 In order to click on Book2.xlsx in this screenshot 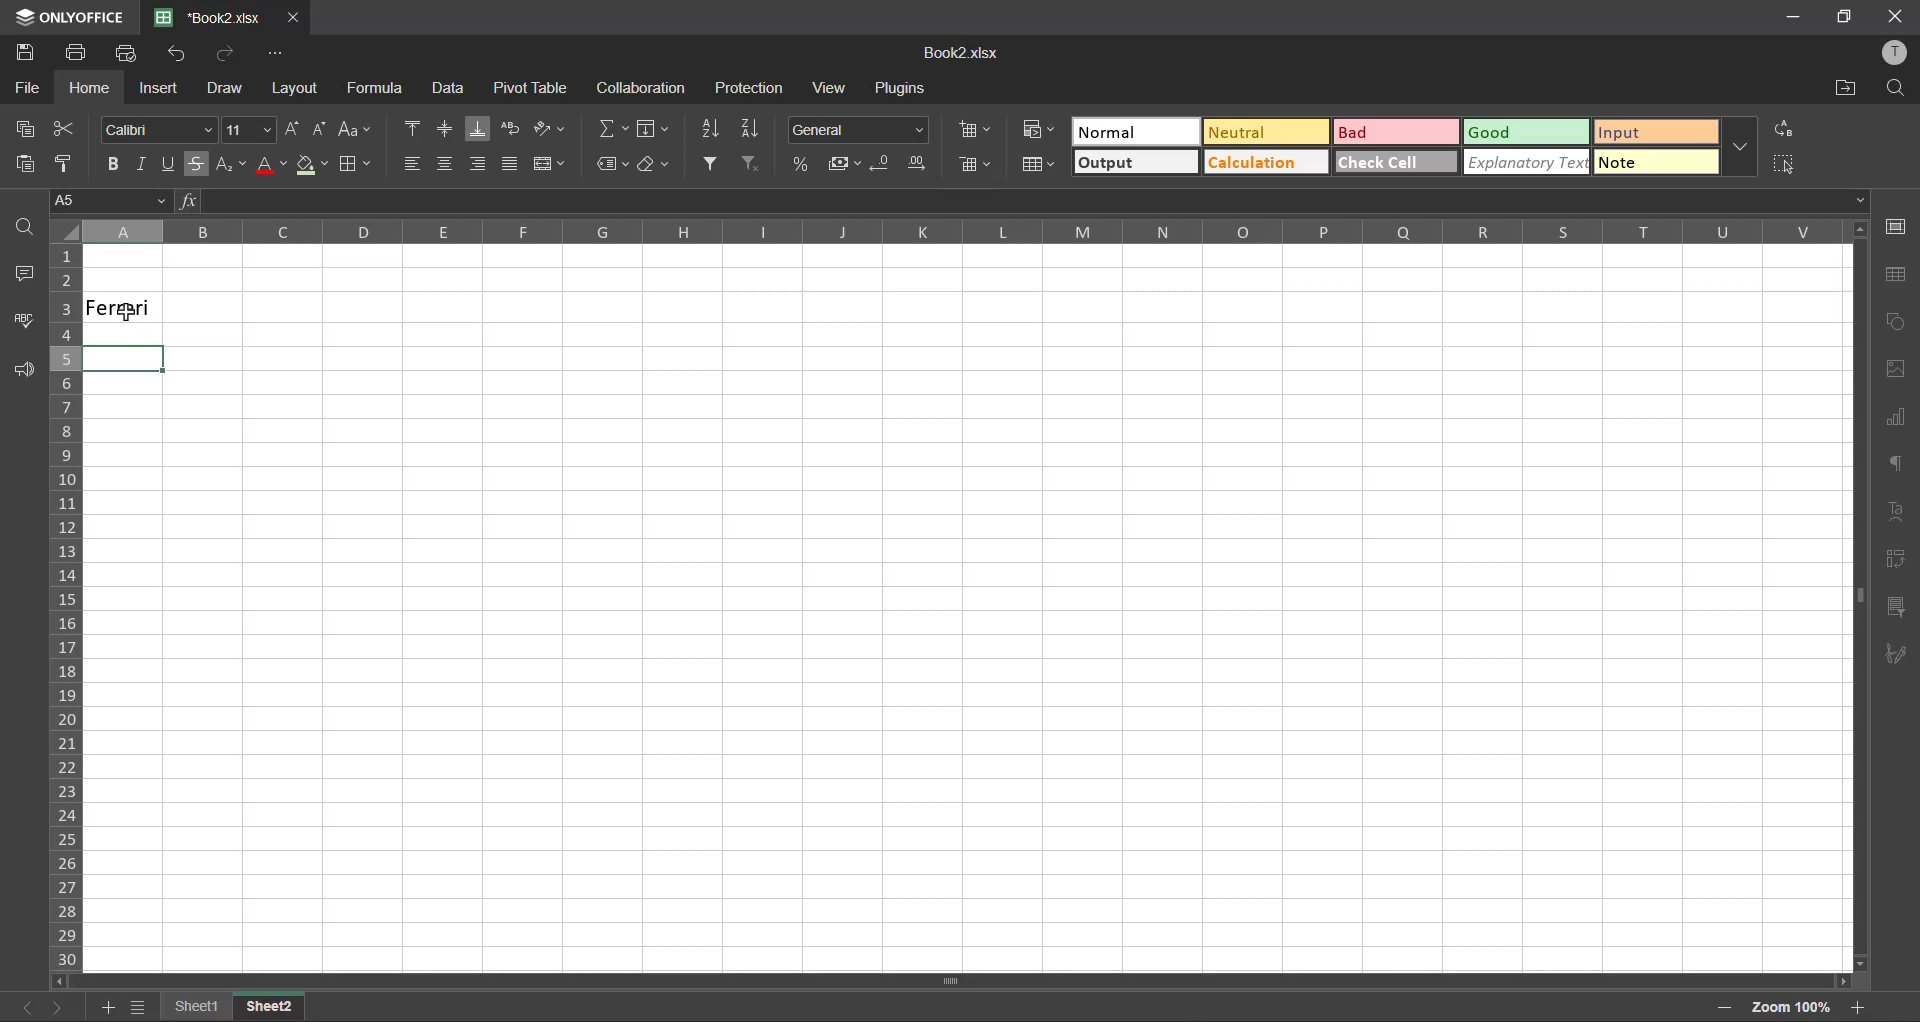, I will do `click(963, 53)`.